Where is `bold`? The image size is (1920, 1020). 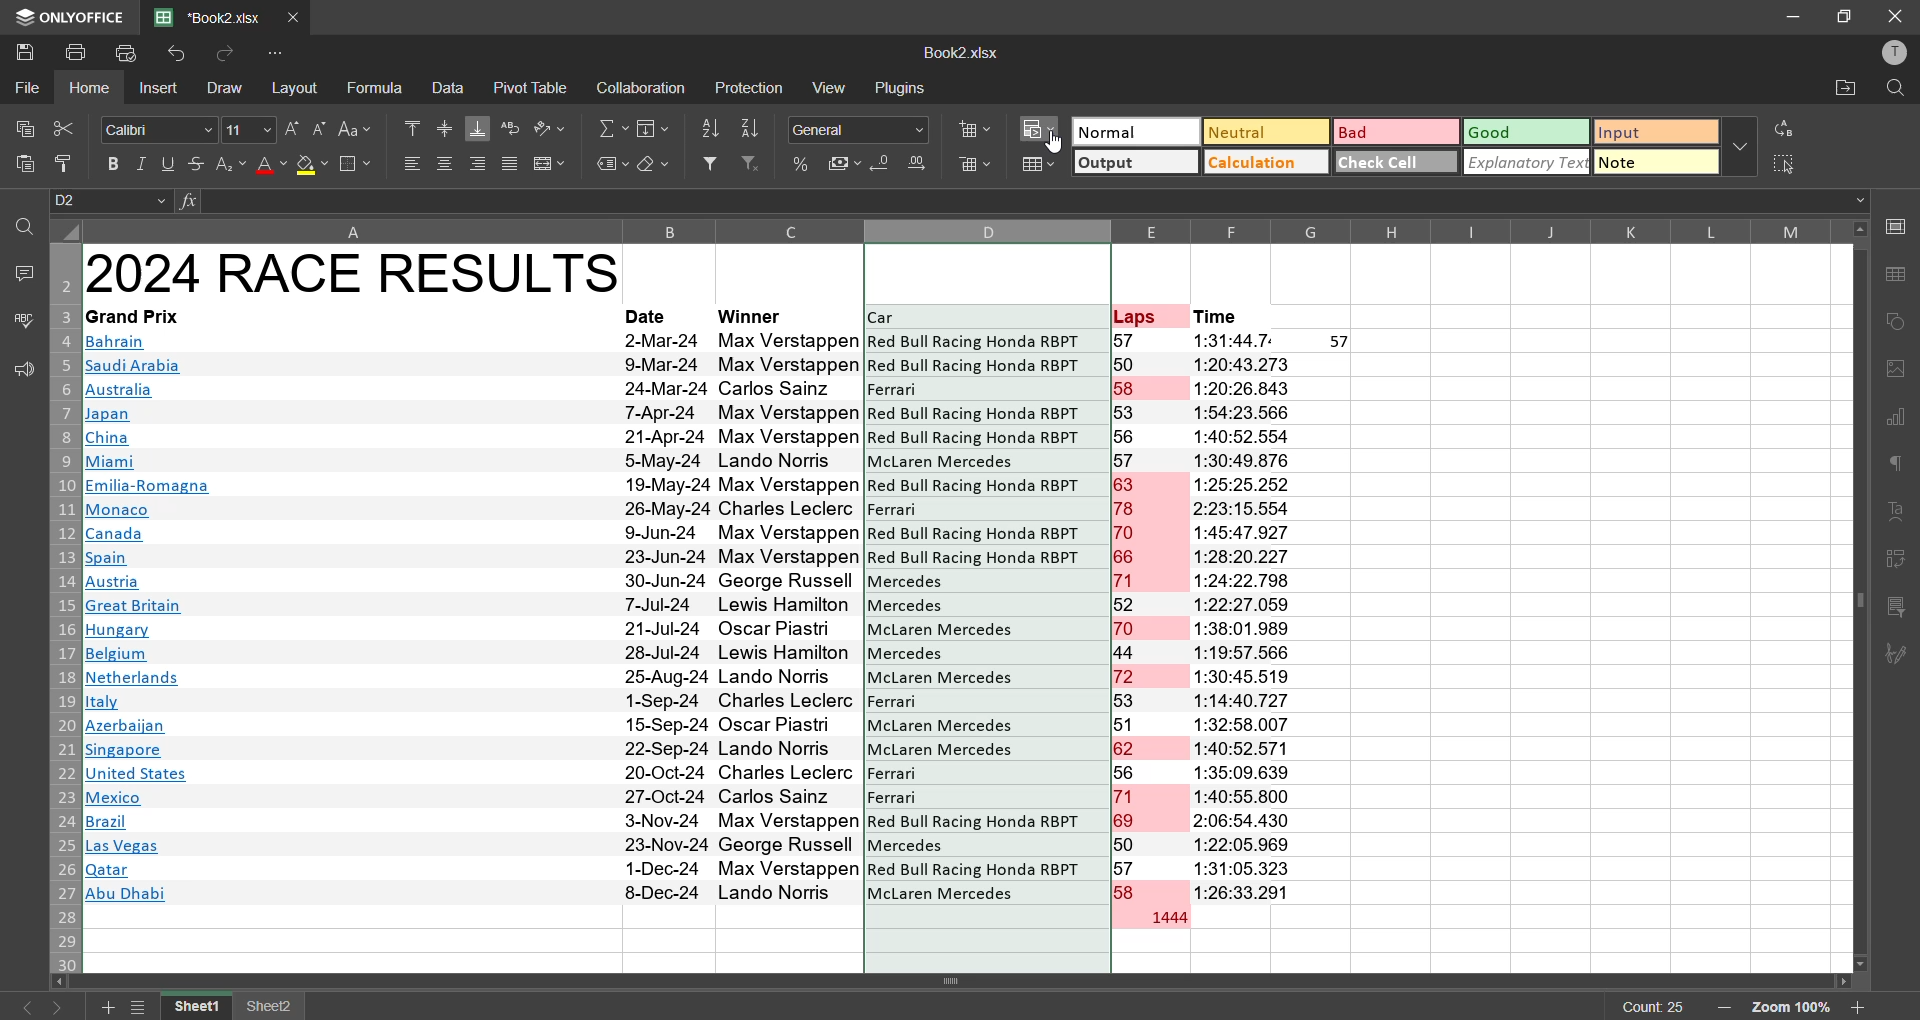 bold is located at coordinates (116, 164).